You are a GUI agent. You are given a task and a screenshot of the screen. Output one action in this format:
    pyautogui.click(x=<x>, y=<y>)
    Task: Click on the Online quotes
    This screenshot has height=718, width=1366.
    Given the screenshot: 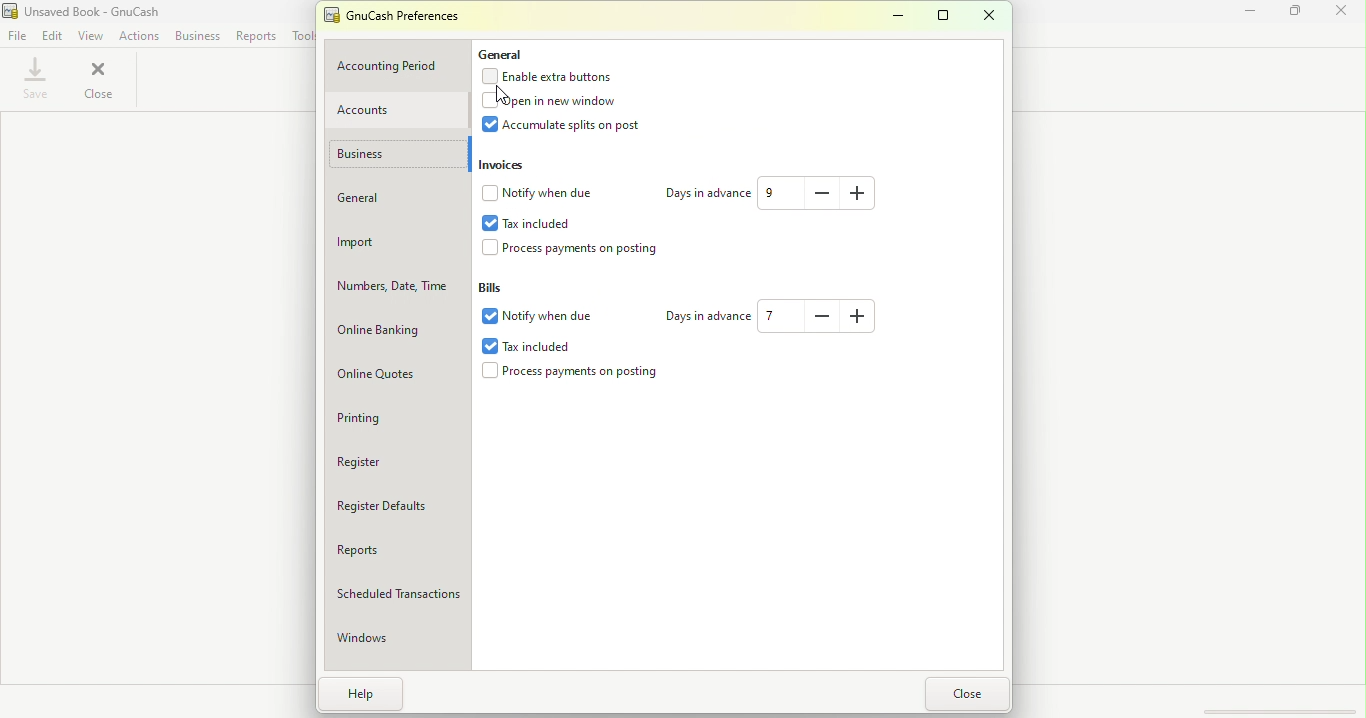 What is the action you would take?
    pyautogui.click(x=397, y=373)
    